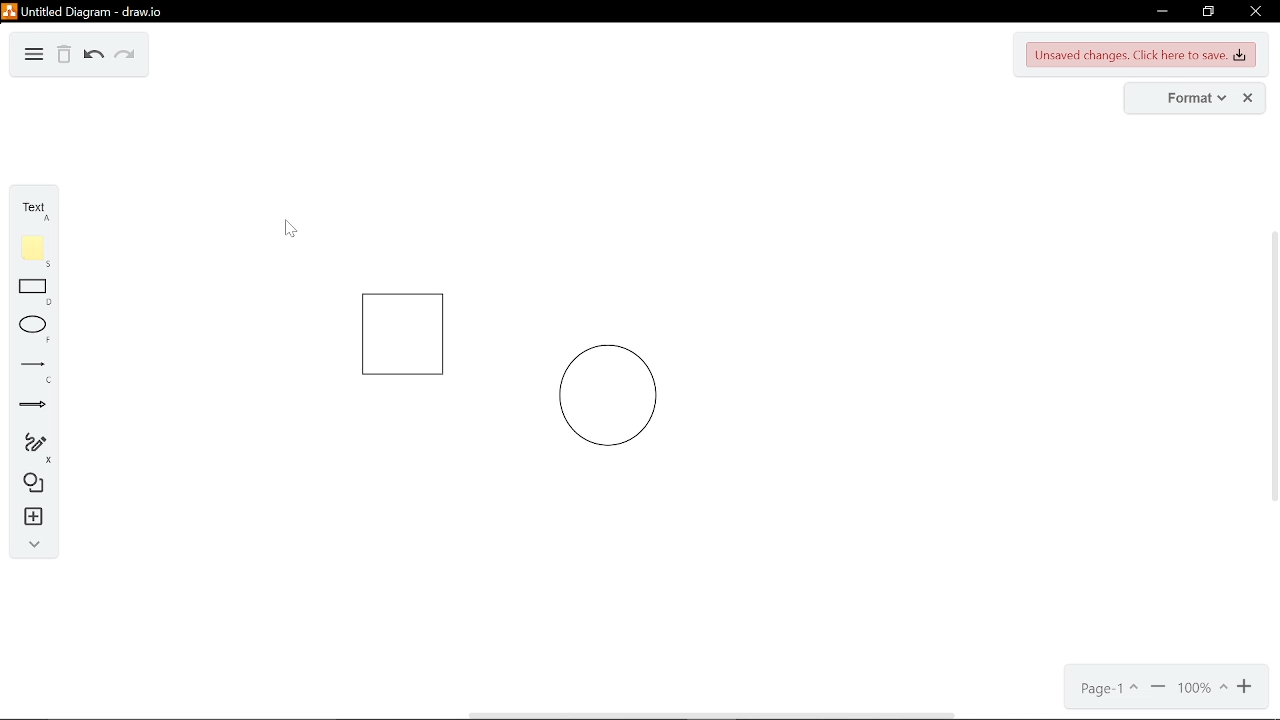  Describe the element at coordinates (30, 332) in the screenshot. I see `ellipse` at that location.